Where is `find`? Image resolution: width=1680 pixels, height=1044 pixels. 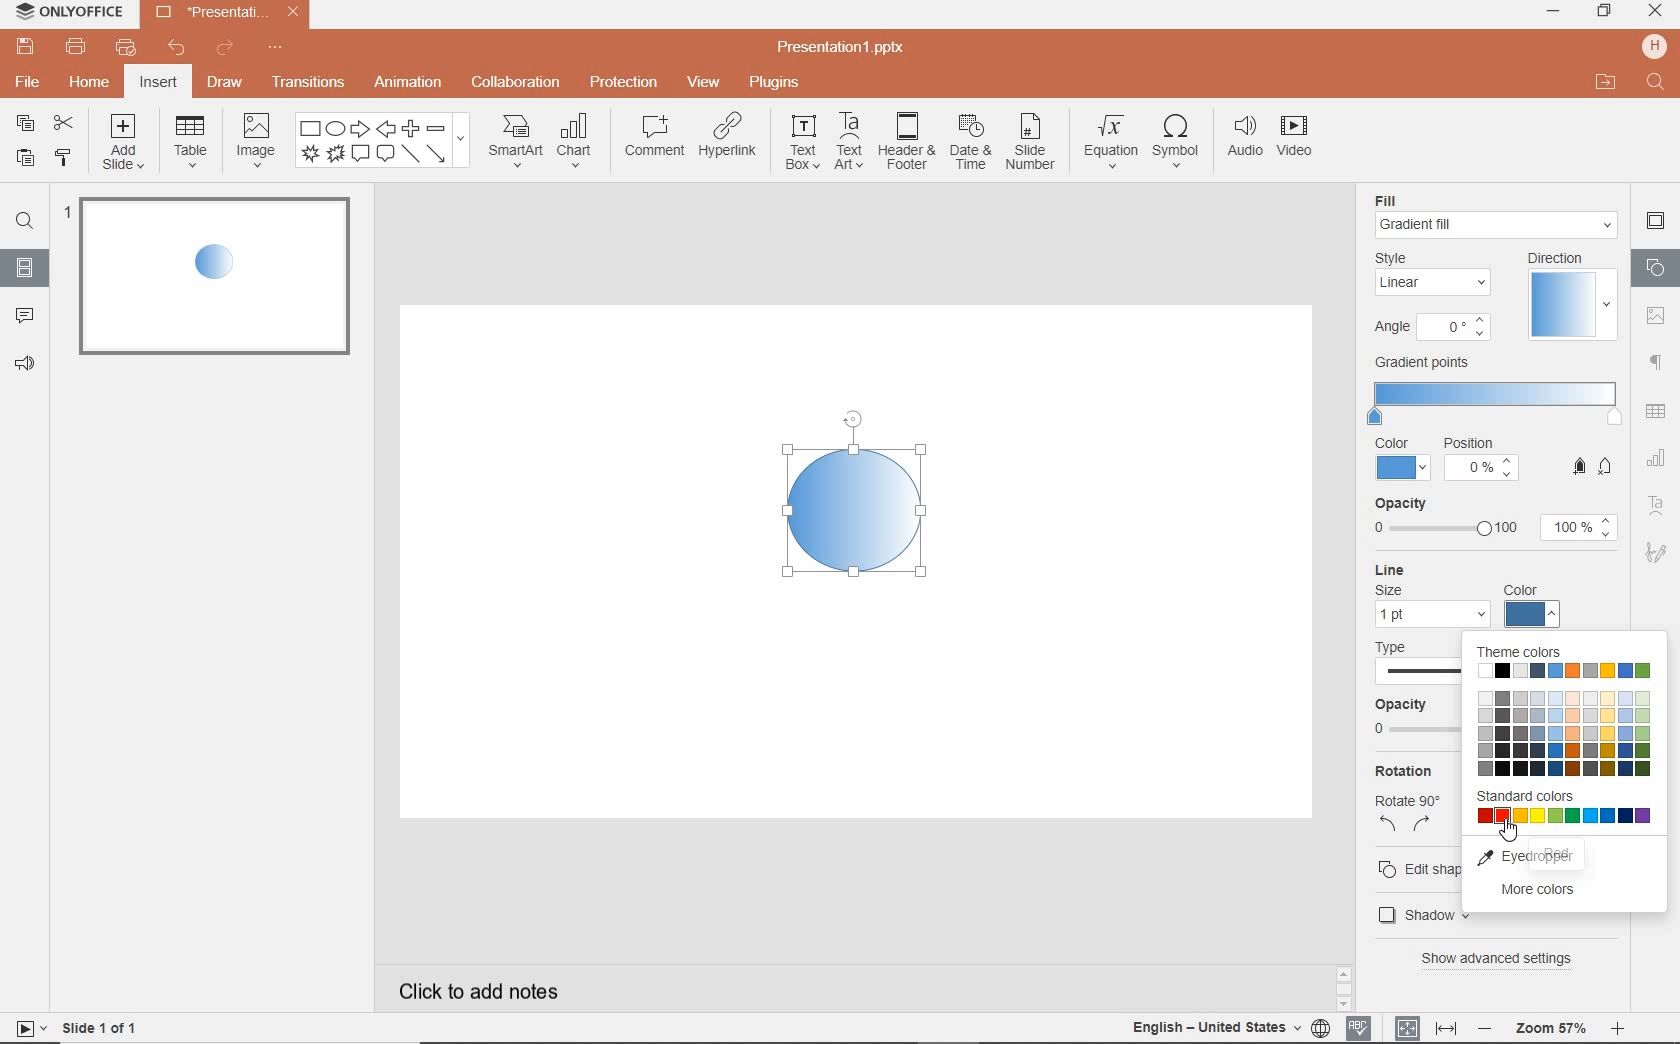 find is located at coordinates (24, 219).